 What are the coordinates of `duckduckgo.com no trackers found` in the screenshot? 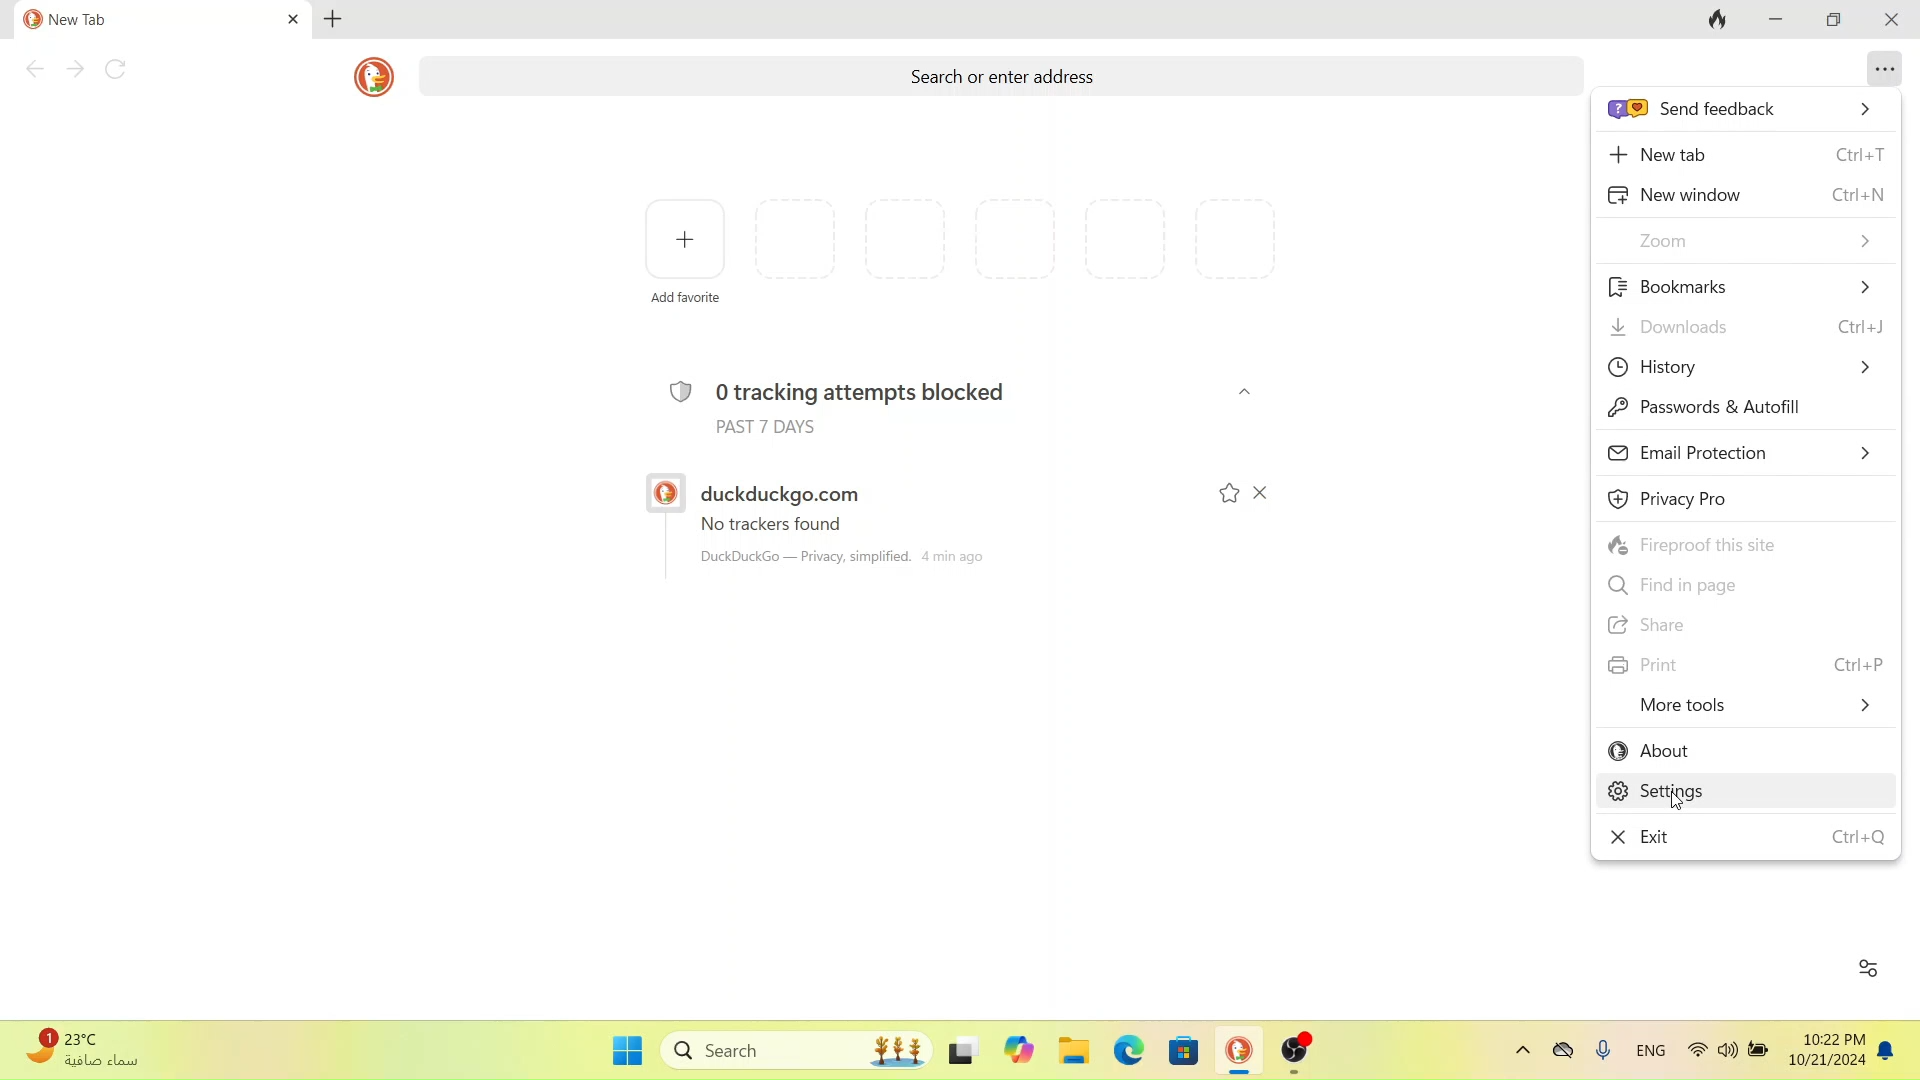 It's located at (889, 518).